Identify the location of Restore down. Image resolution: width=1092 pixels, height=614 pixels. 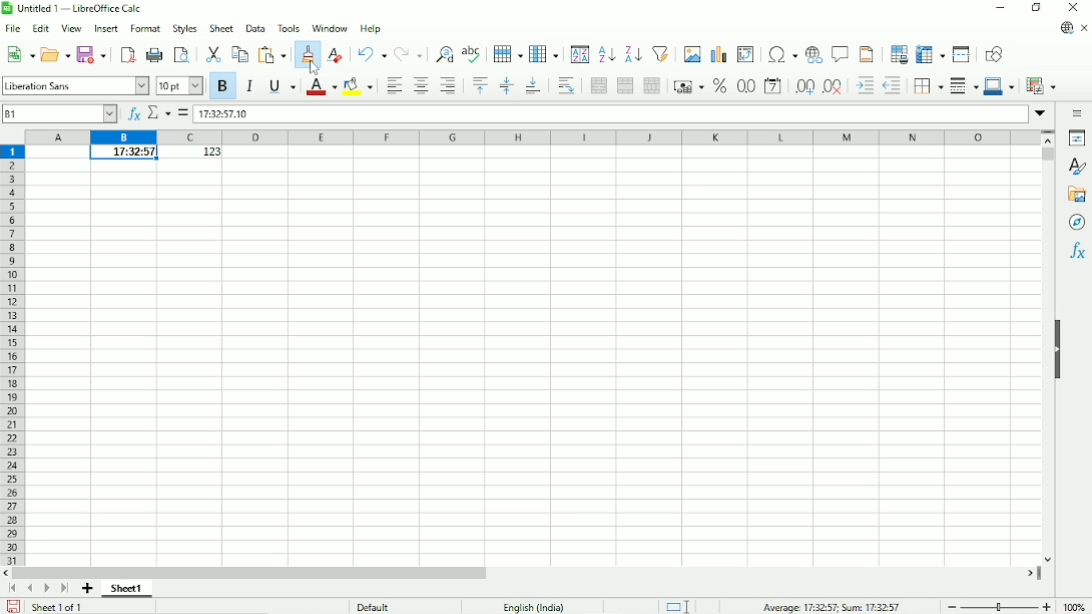
(1037, 7).